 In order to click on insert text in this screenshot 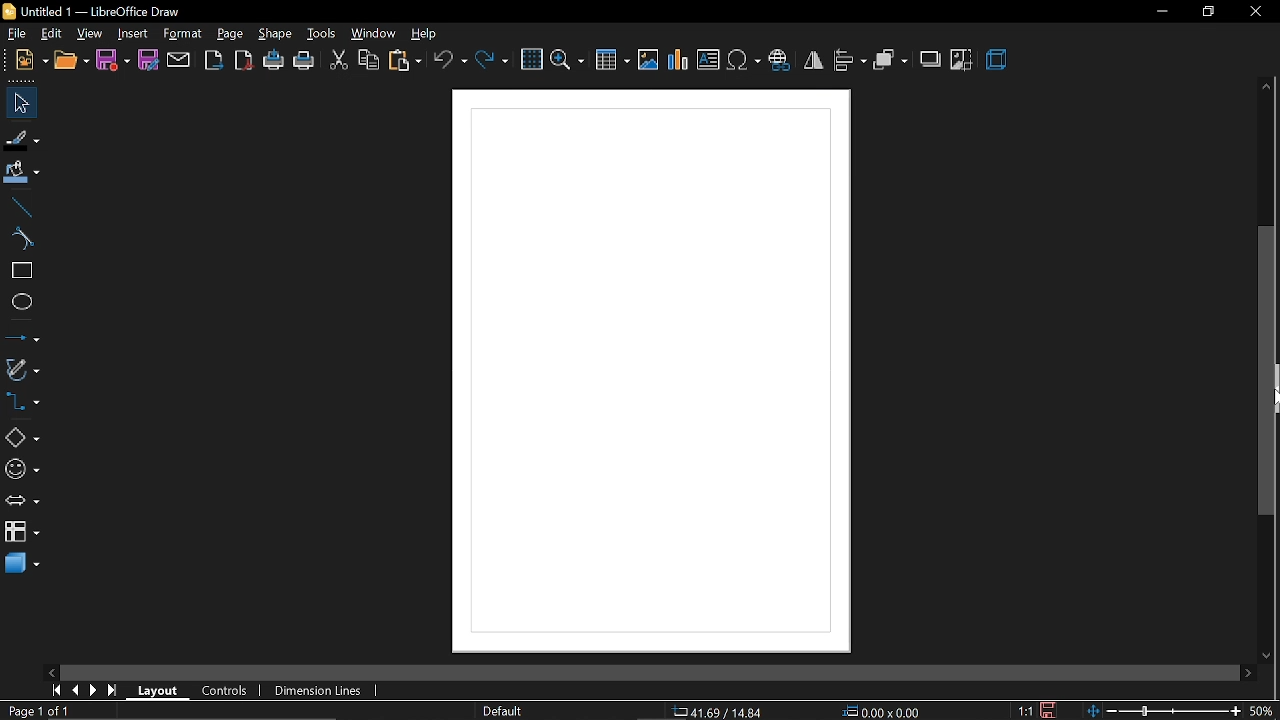, I will do `click(709, 61)`.